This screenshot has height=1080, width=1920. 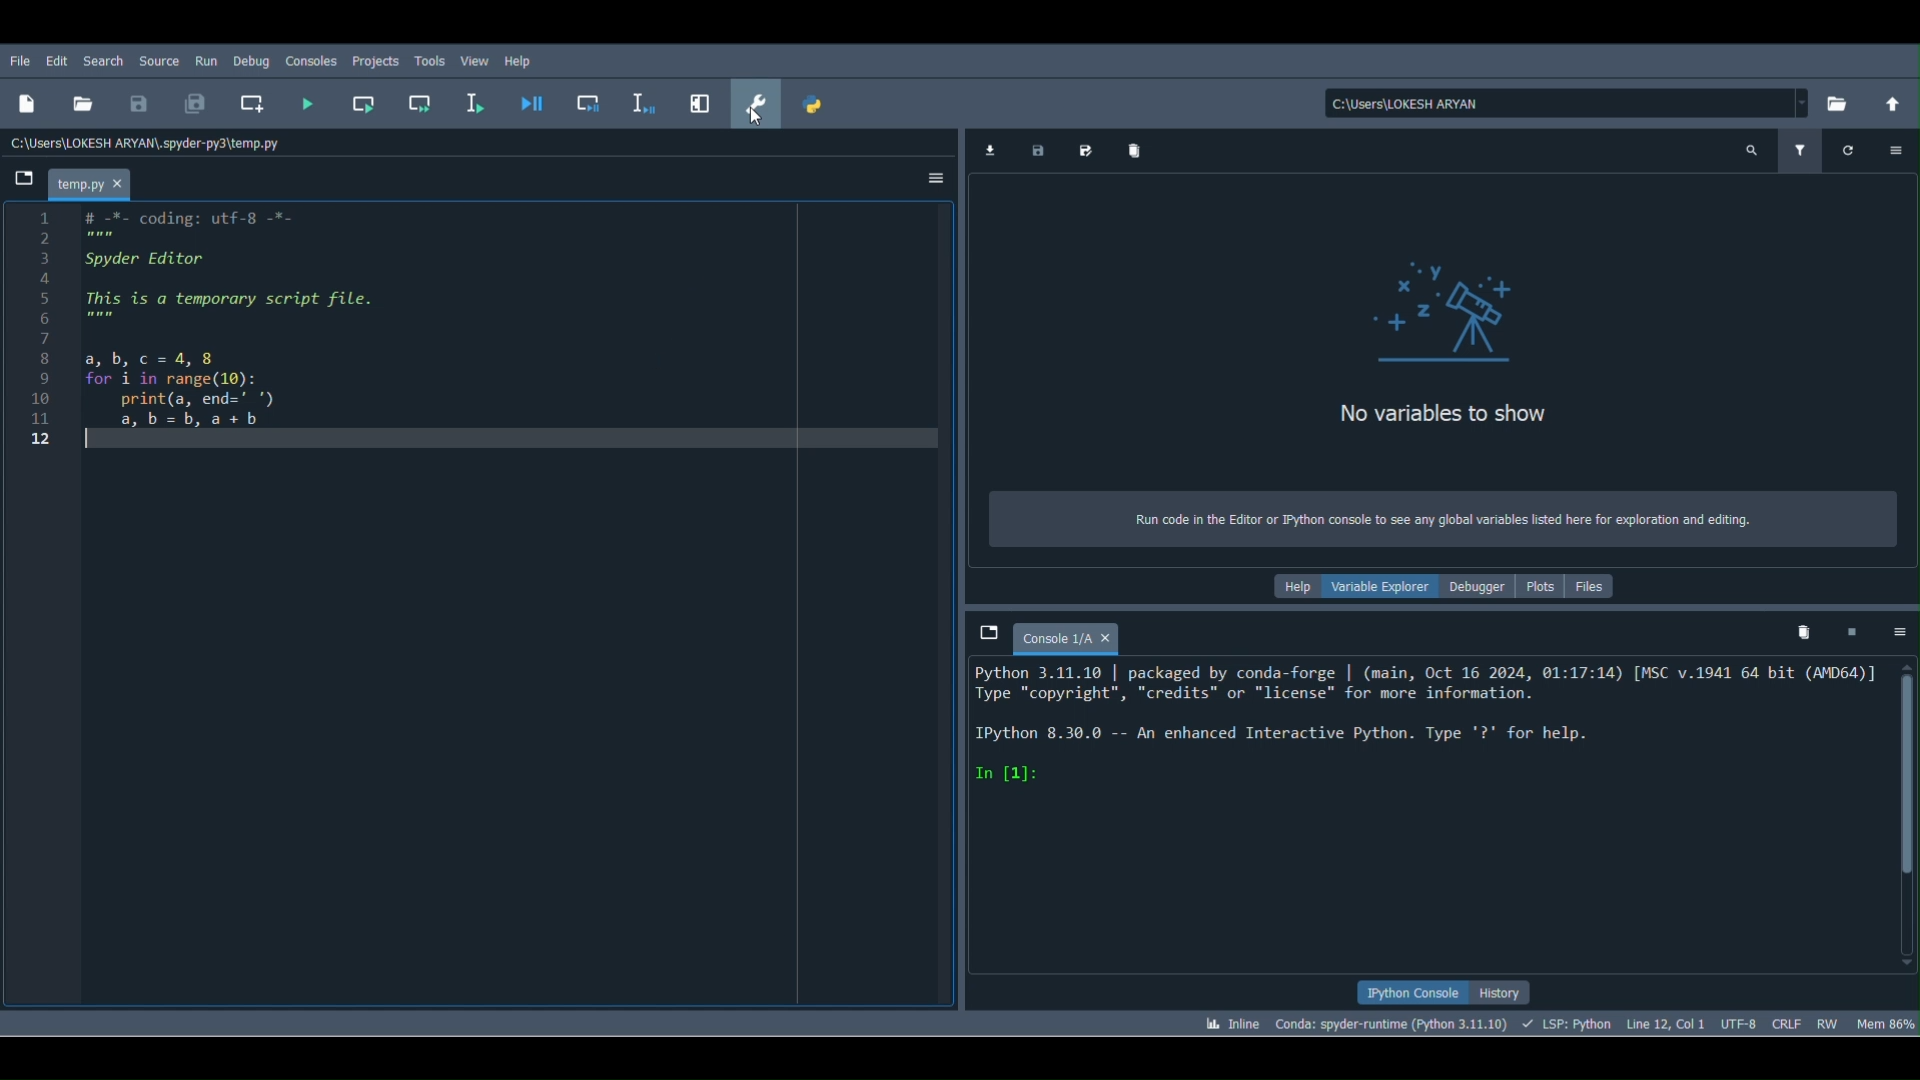 I want to click on Options, so click(x=1892, y=630).